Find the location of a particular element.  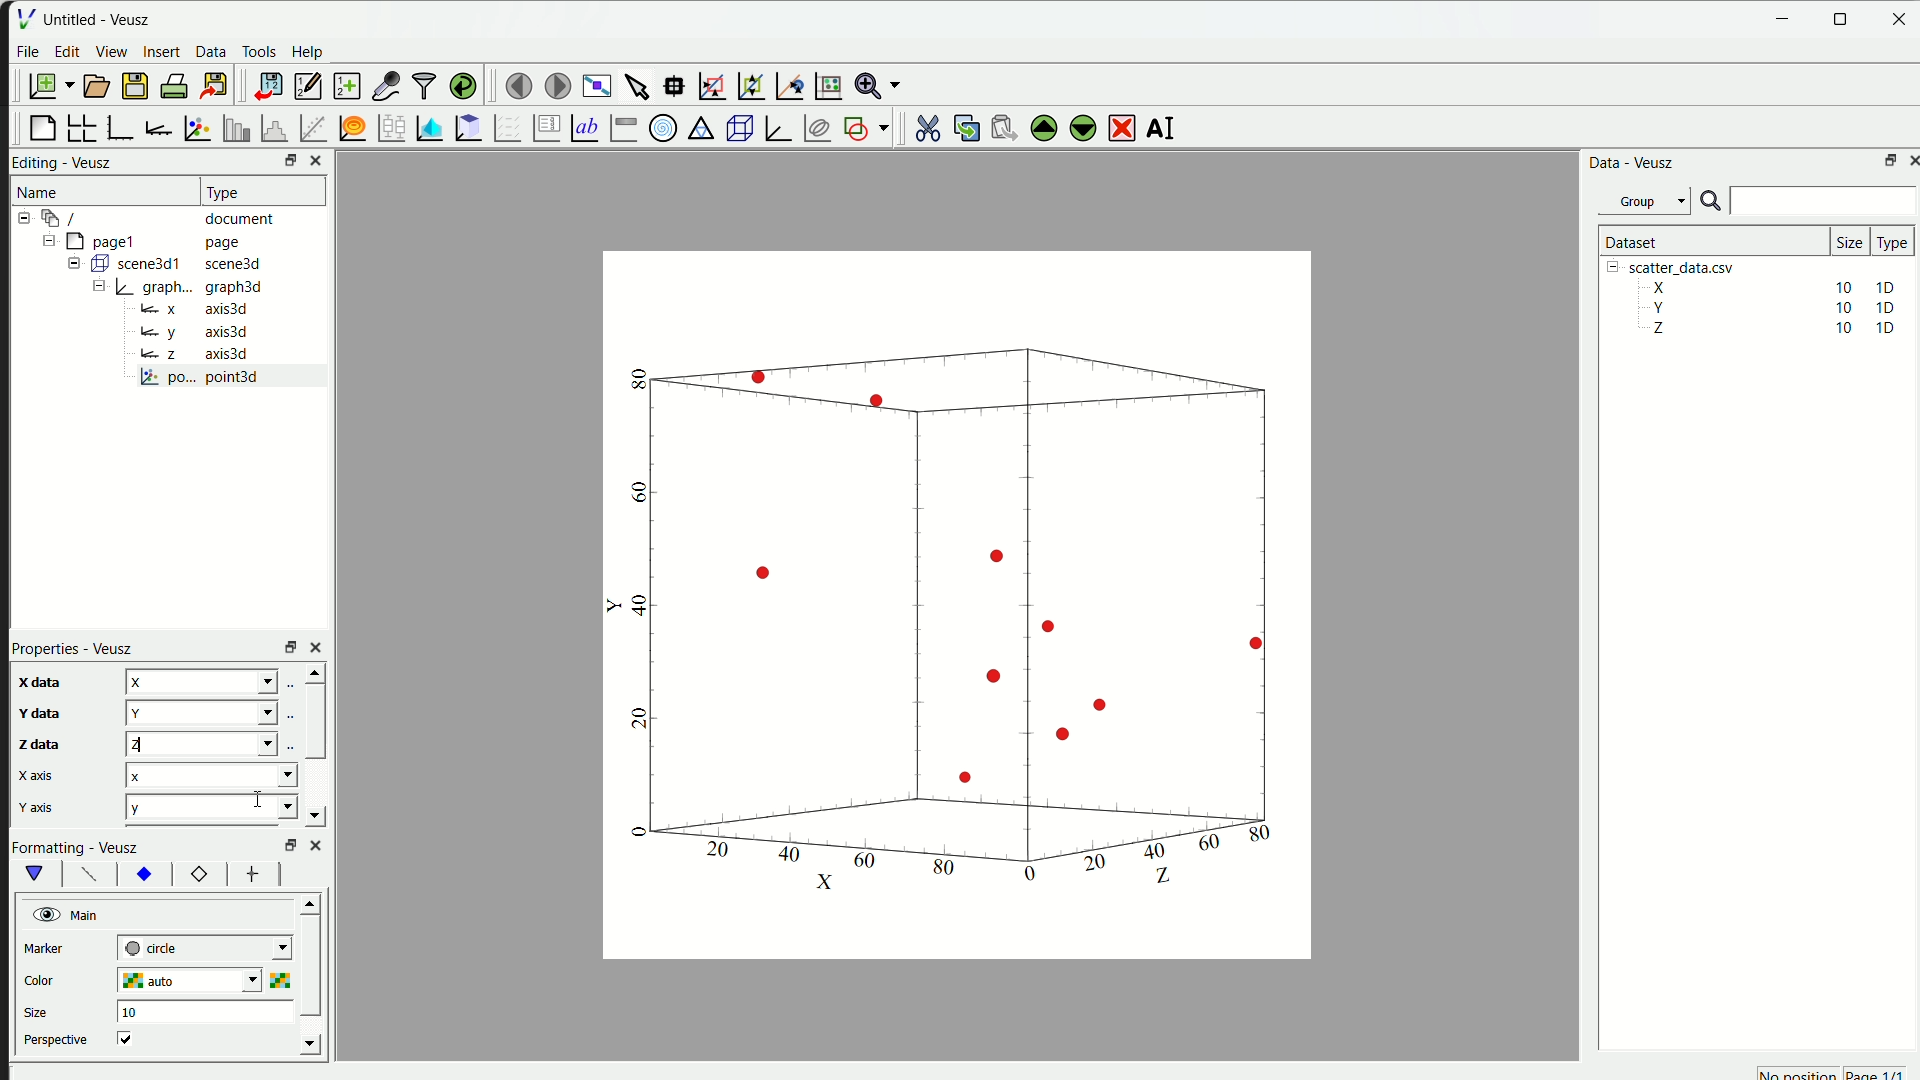

read datapoint on graph is located at coordinates (673, 85).